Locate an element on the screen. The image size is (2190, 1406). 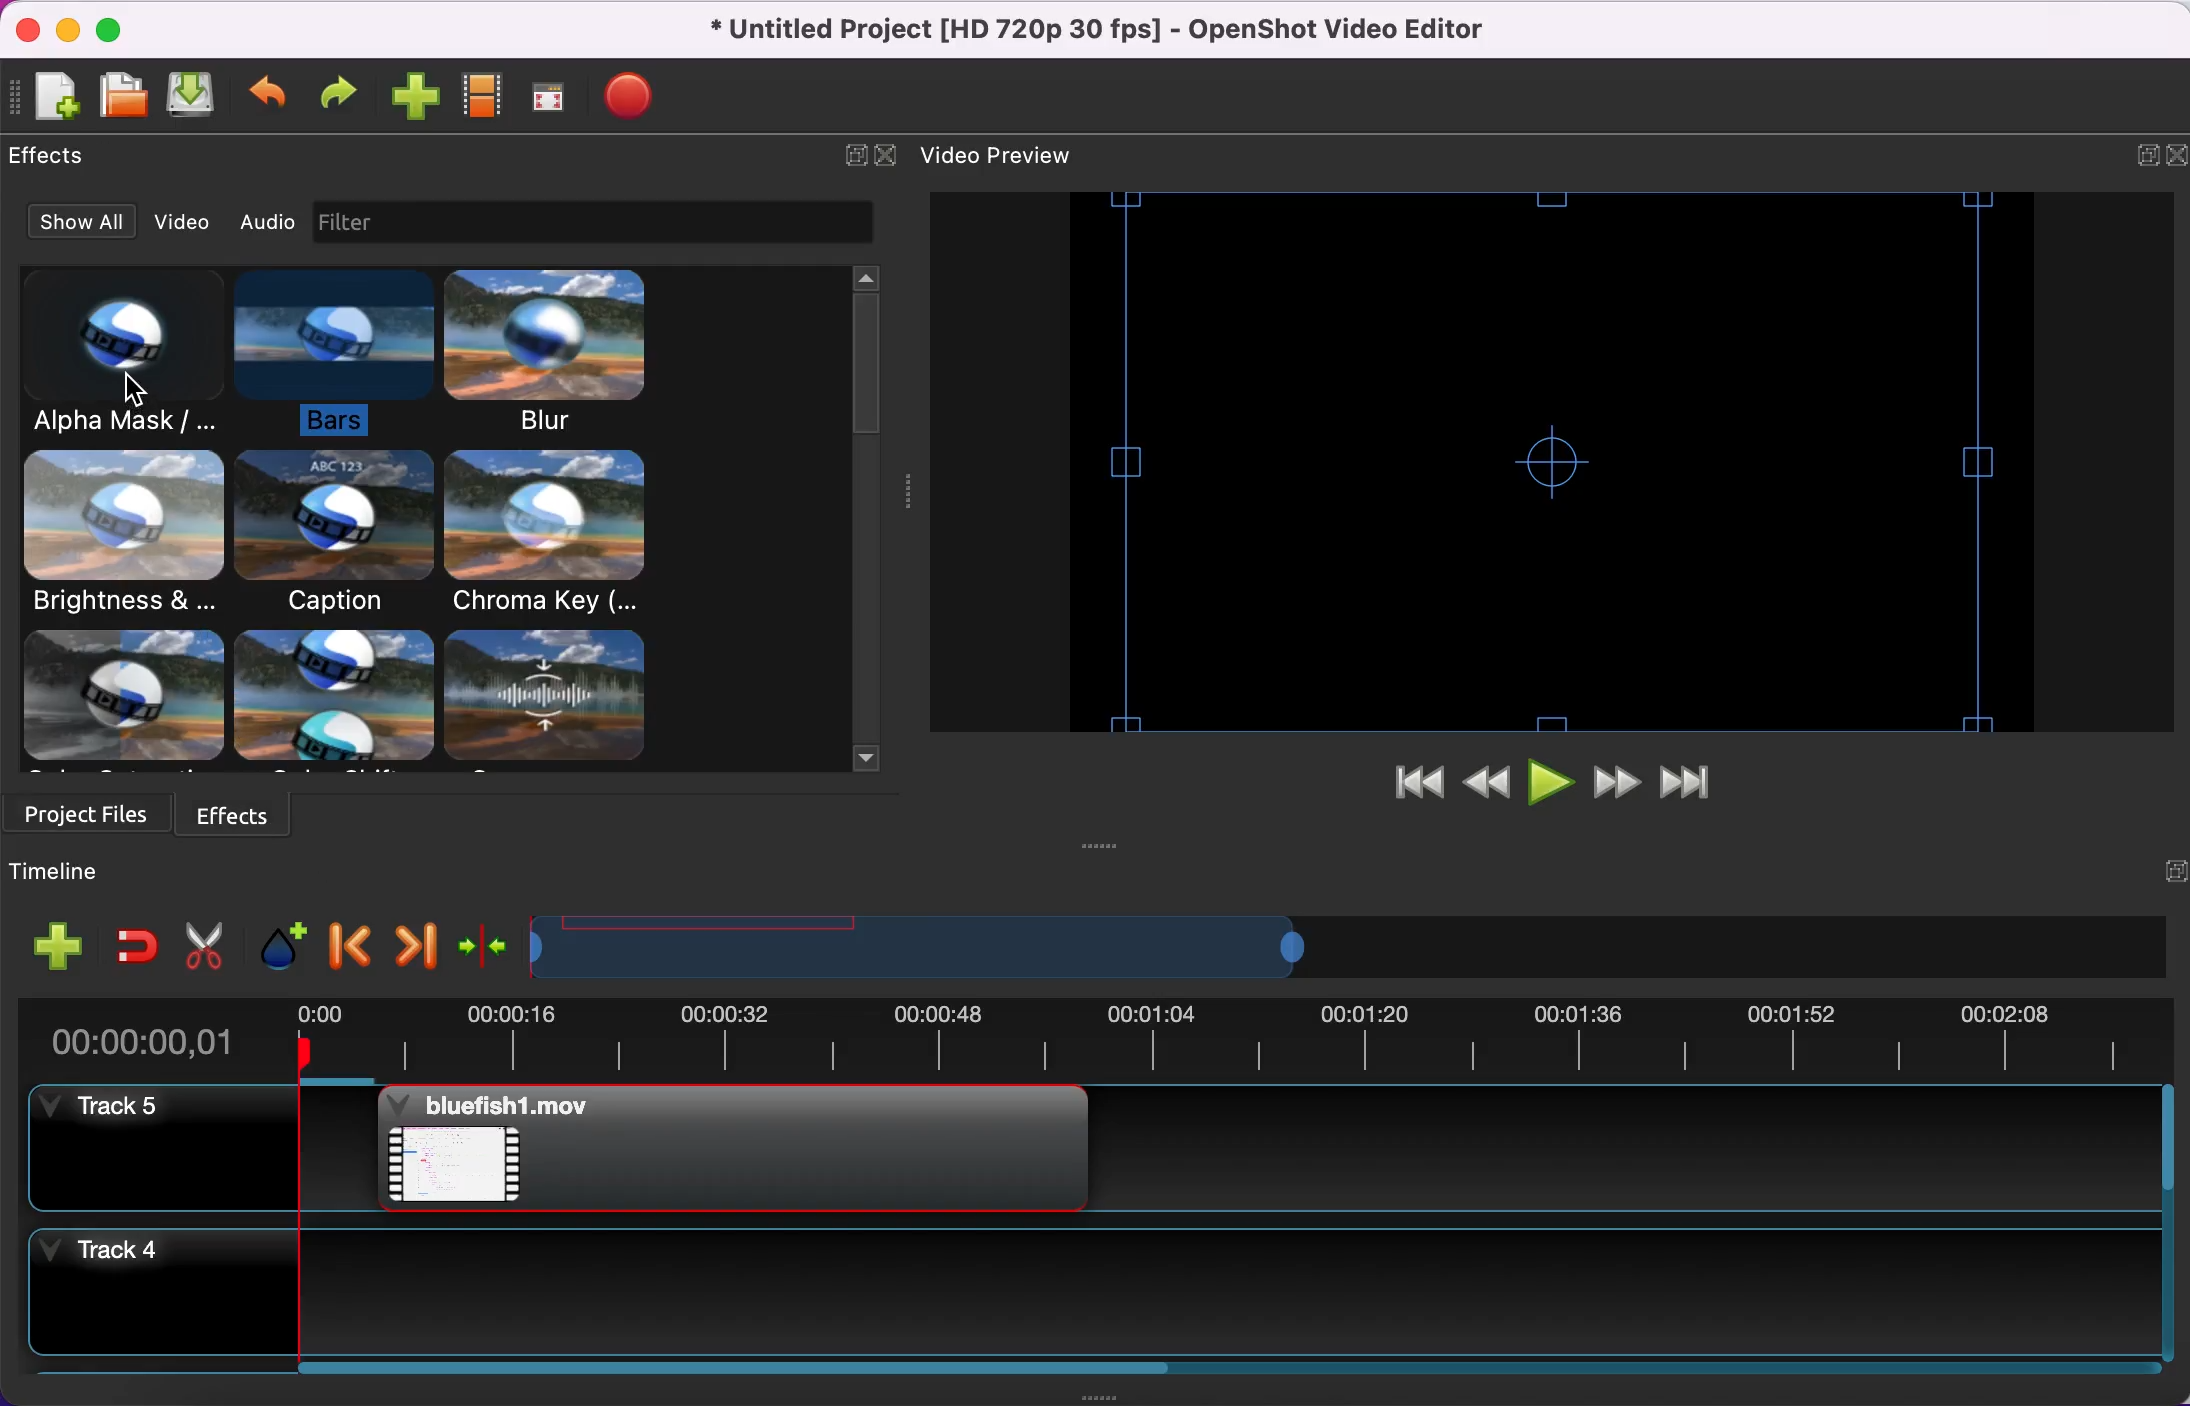
effects is located at coordinates (252, 816).